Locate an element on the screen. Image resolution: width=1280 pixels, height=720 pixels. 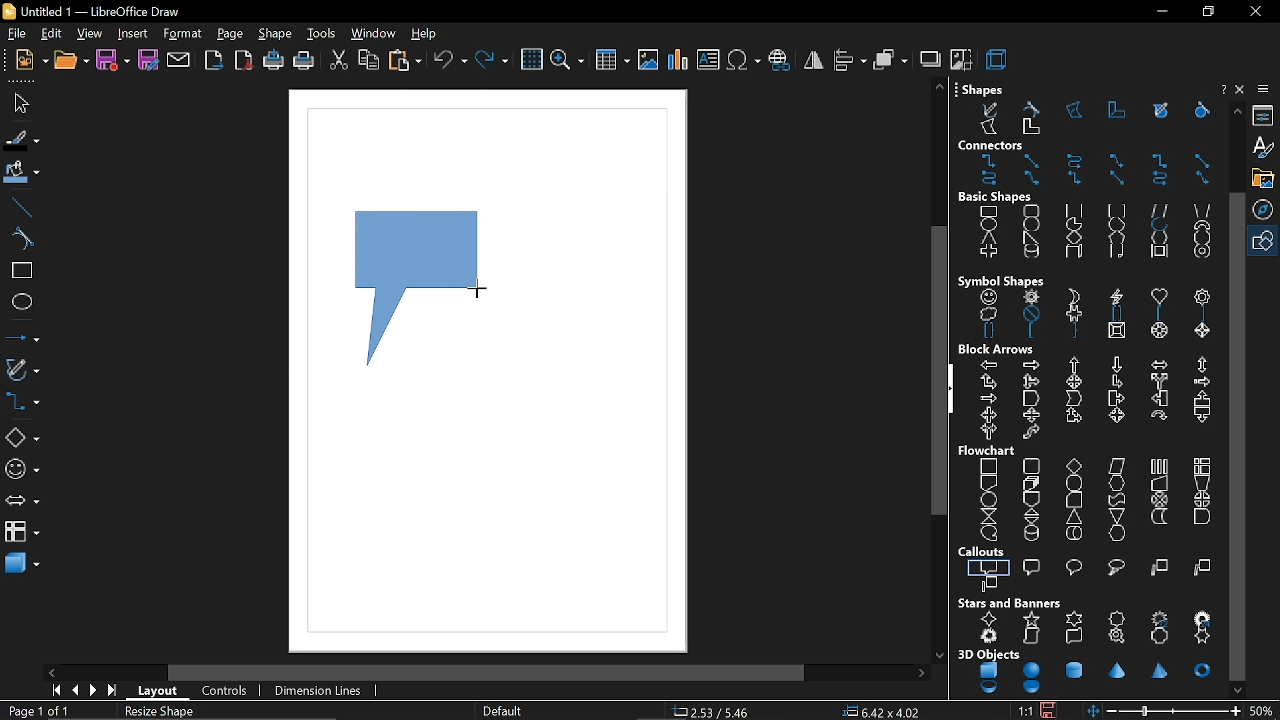
shapes is located at coordinates (1266, 239).